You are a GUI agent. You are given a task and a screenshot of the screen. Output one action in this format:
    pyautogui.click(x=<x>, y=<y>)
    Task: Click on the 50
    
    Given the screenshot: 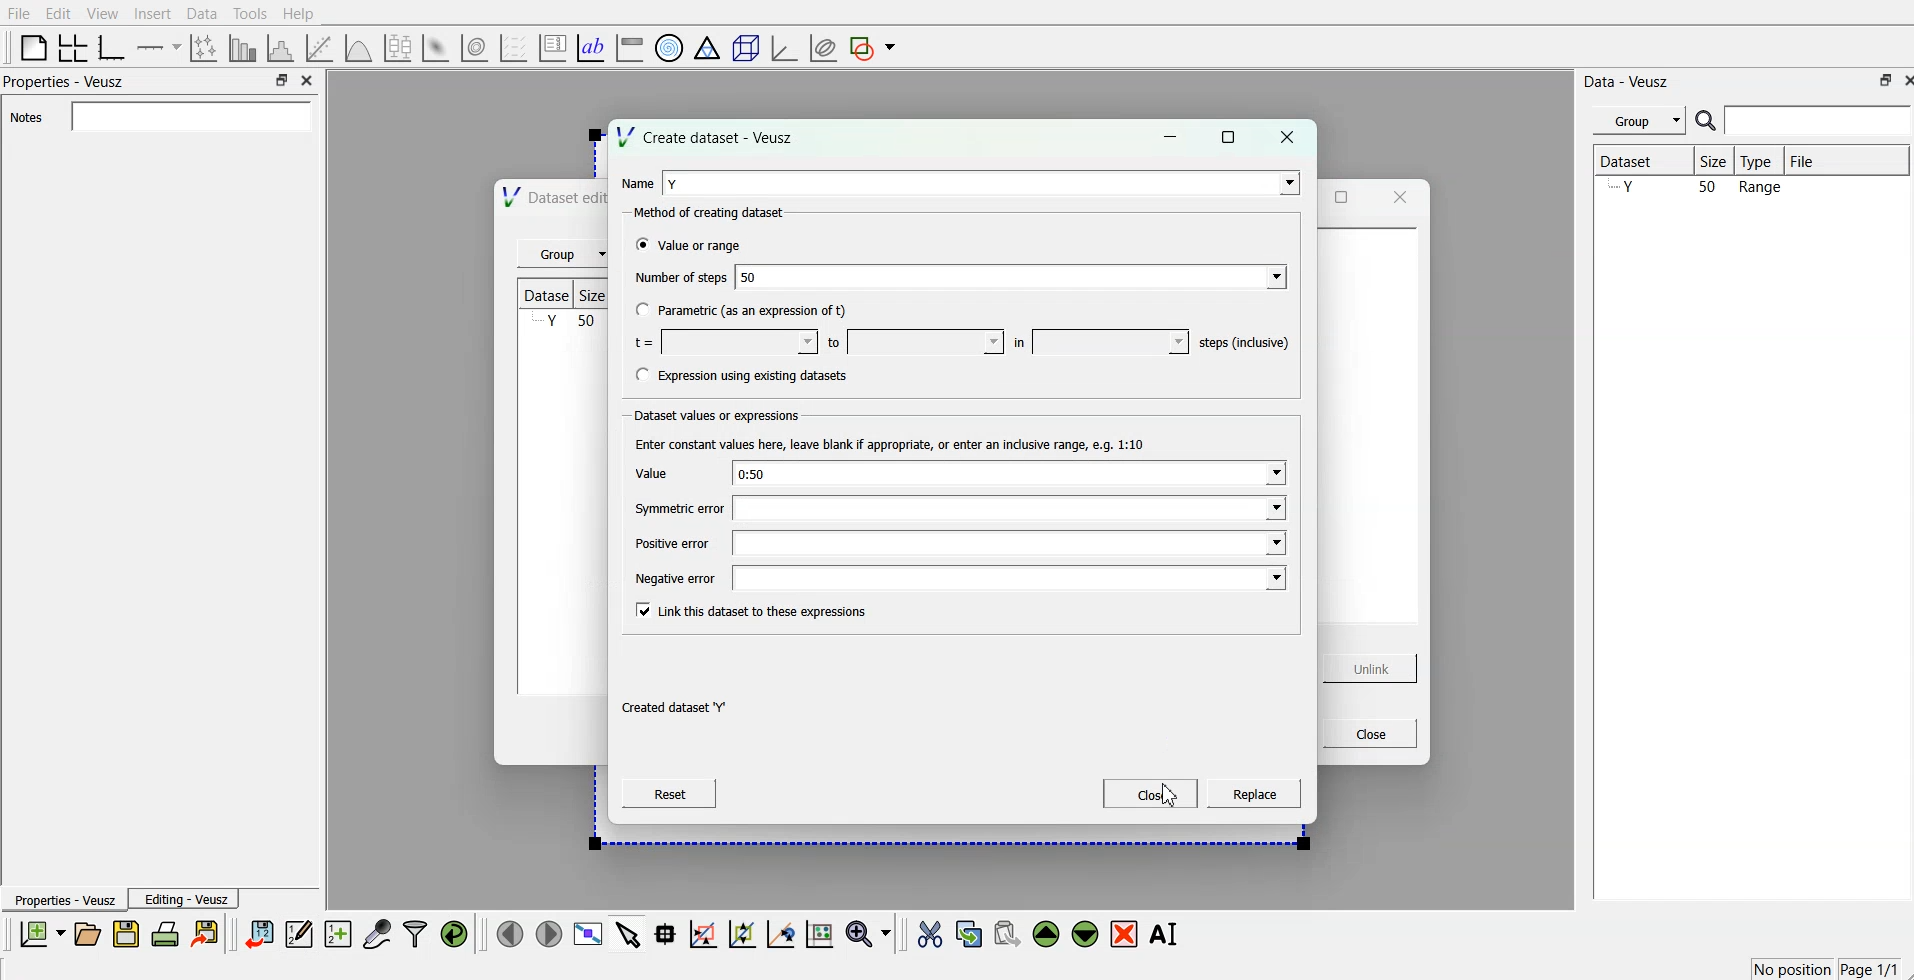 What is the action you would take?
    pyautogui.click(x=1012, y=278)
    